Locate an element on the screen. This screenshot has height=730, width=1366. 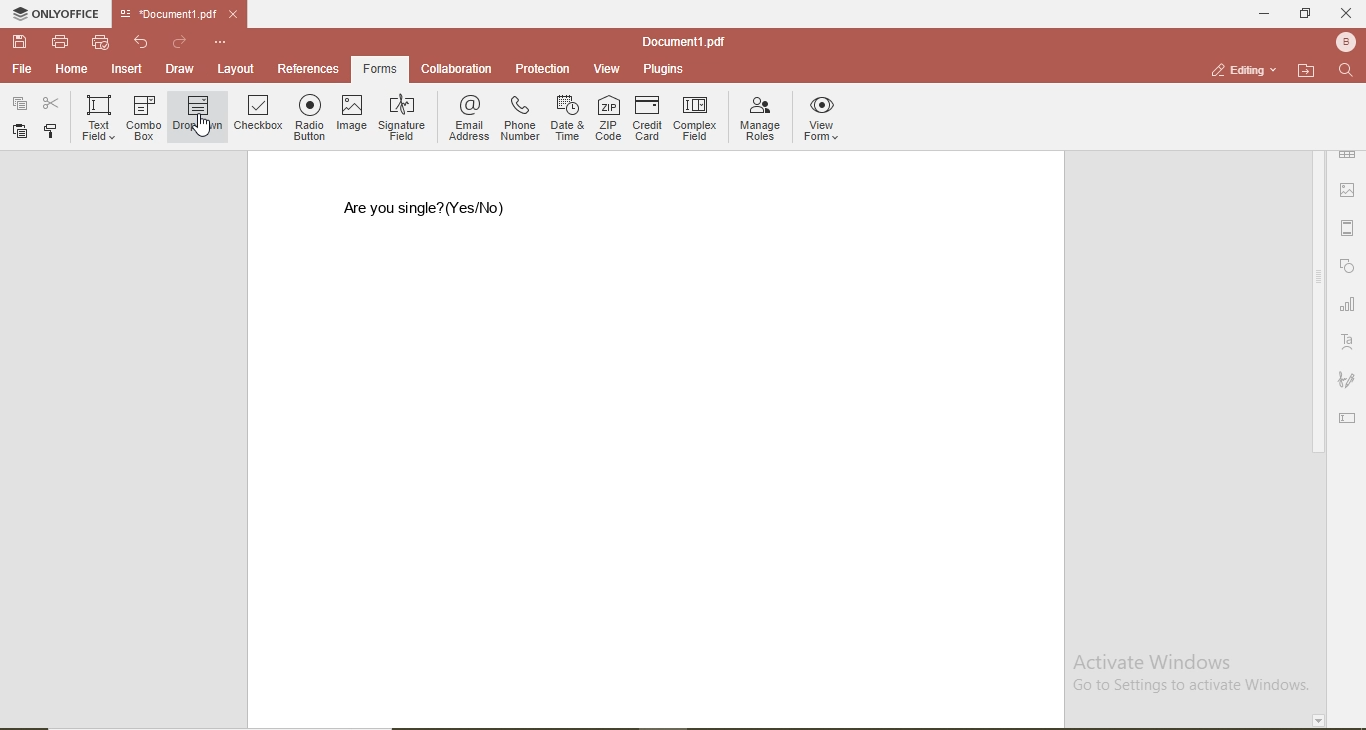
cut is located at coordinates (49, 102).